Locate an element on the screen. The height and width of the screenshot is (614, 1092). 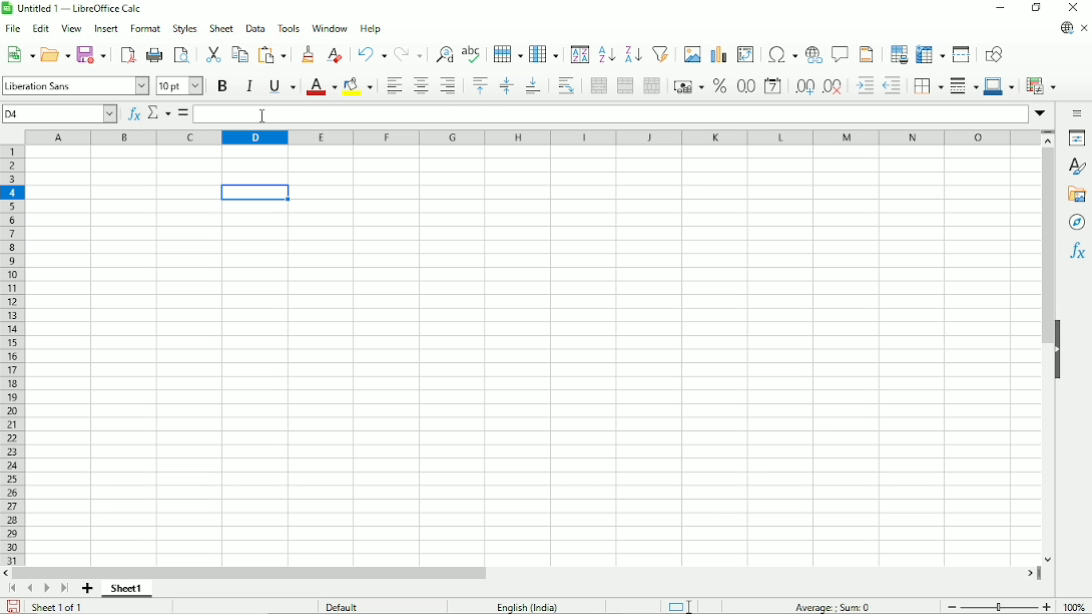
Align right is located at coordinates (449, 86).